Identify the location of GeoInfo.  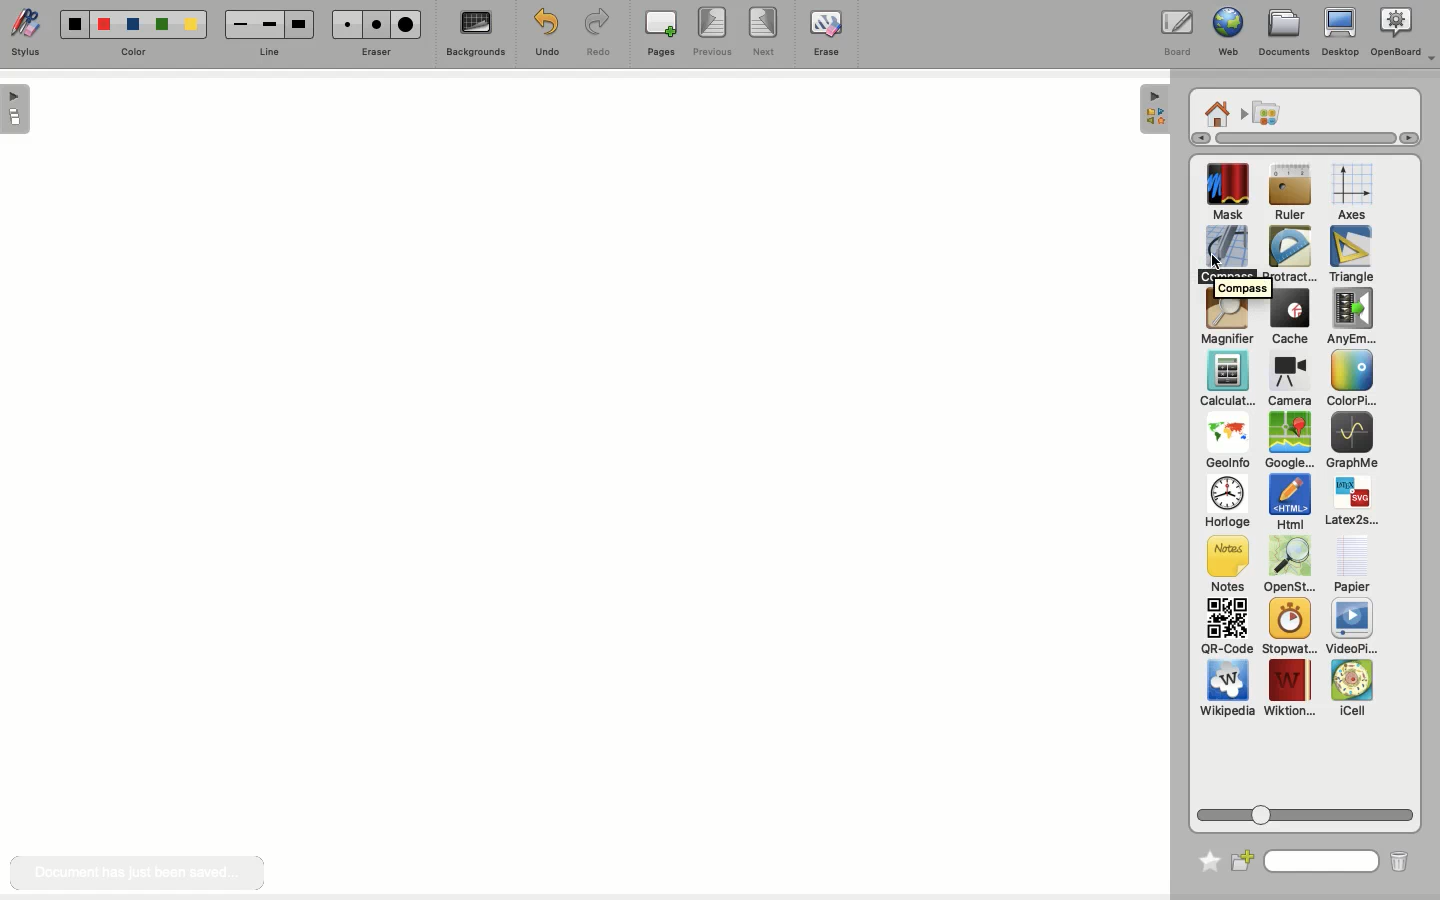
(1227, 446).